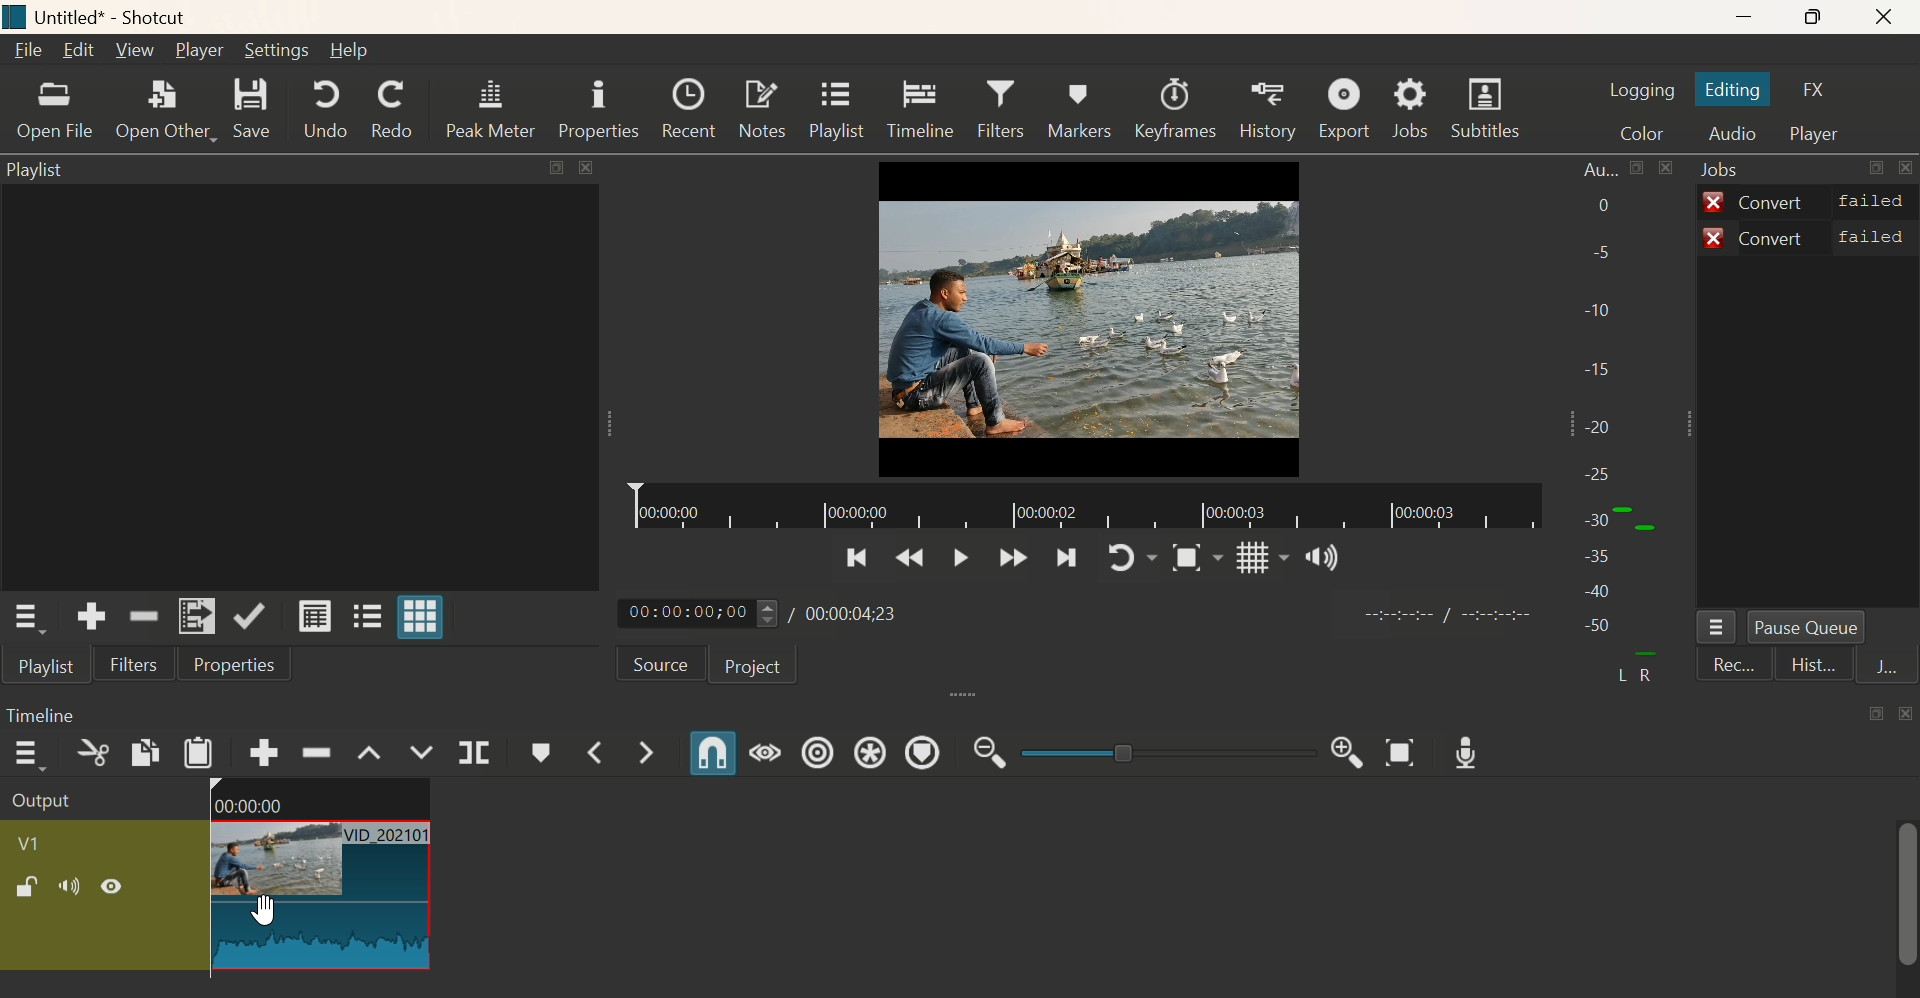 This screenshot has height=998, width=1920. Describe the element at coordinates (244, 671) in the screenshot. I see `` at that location.